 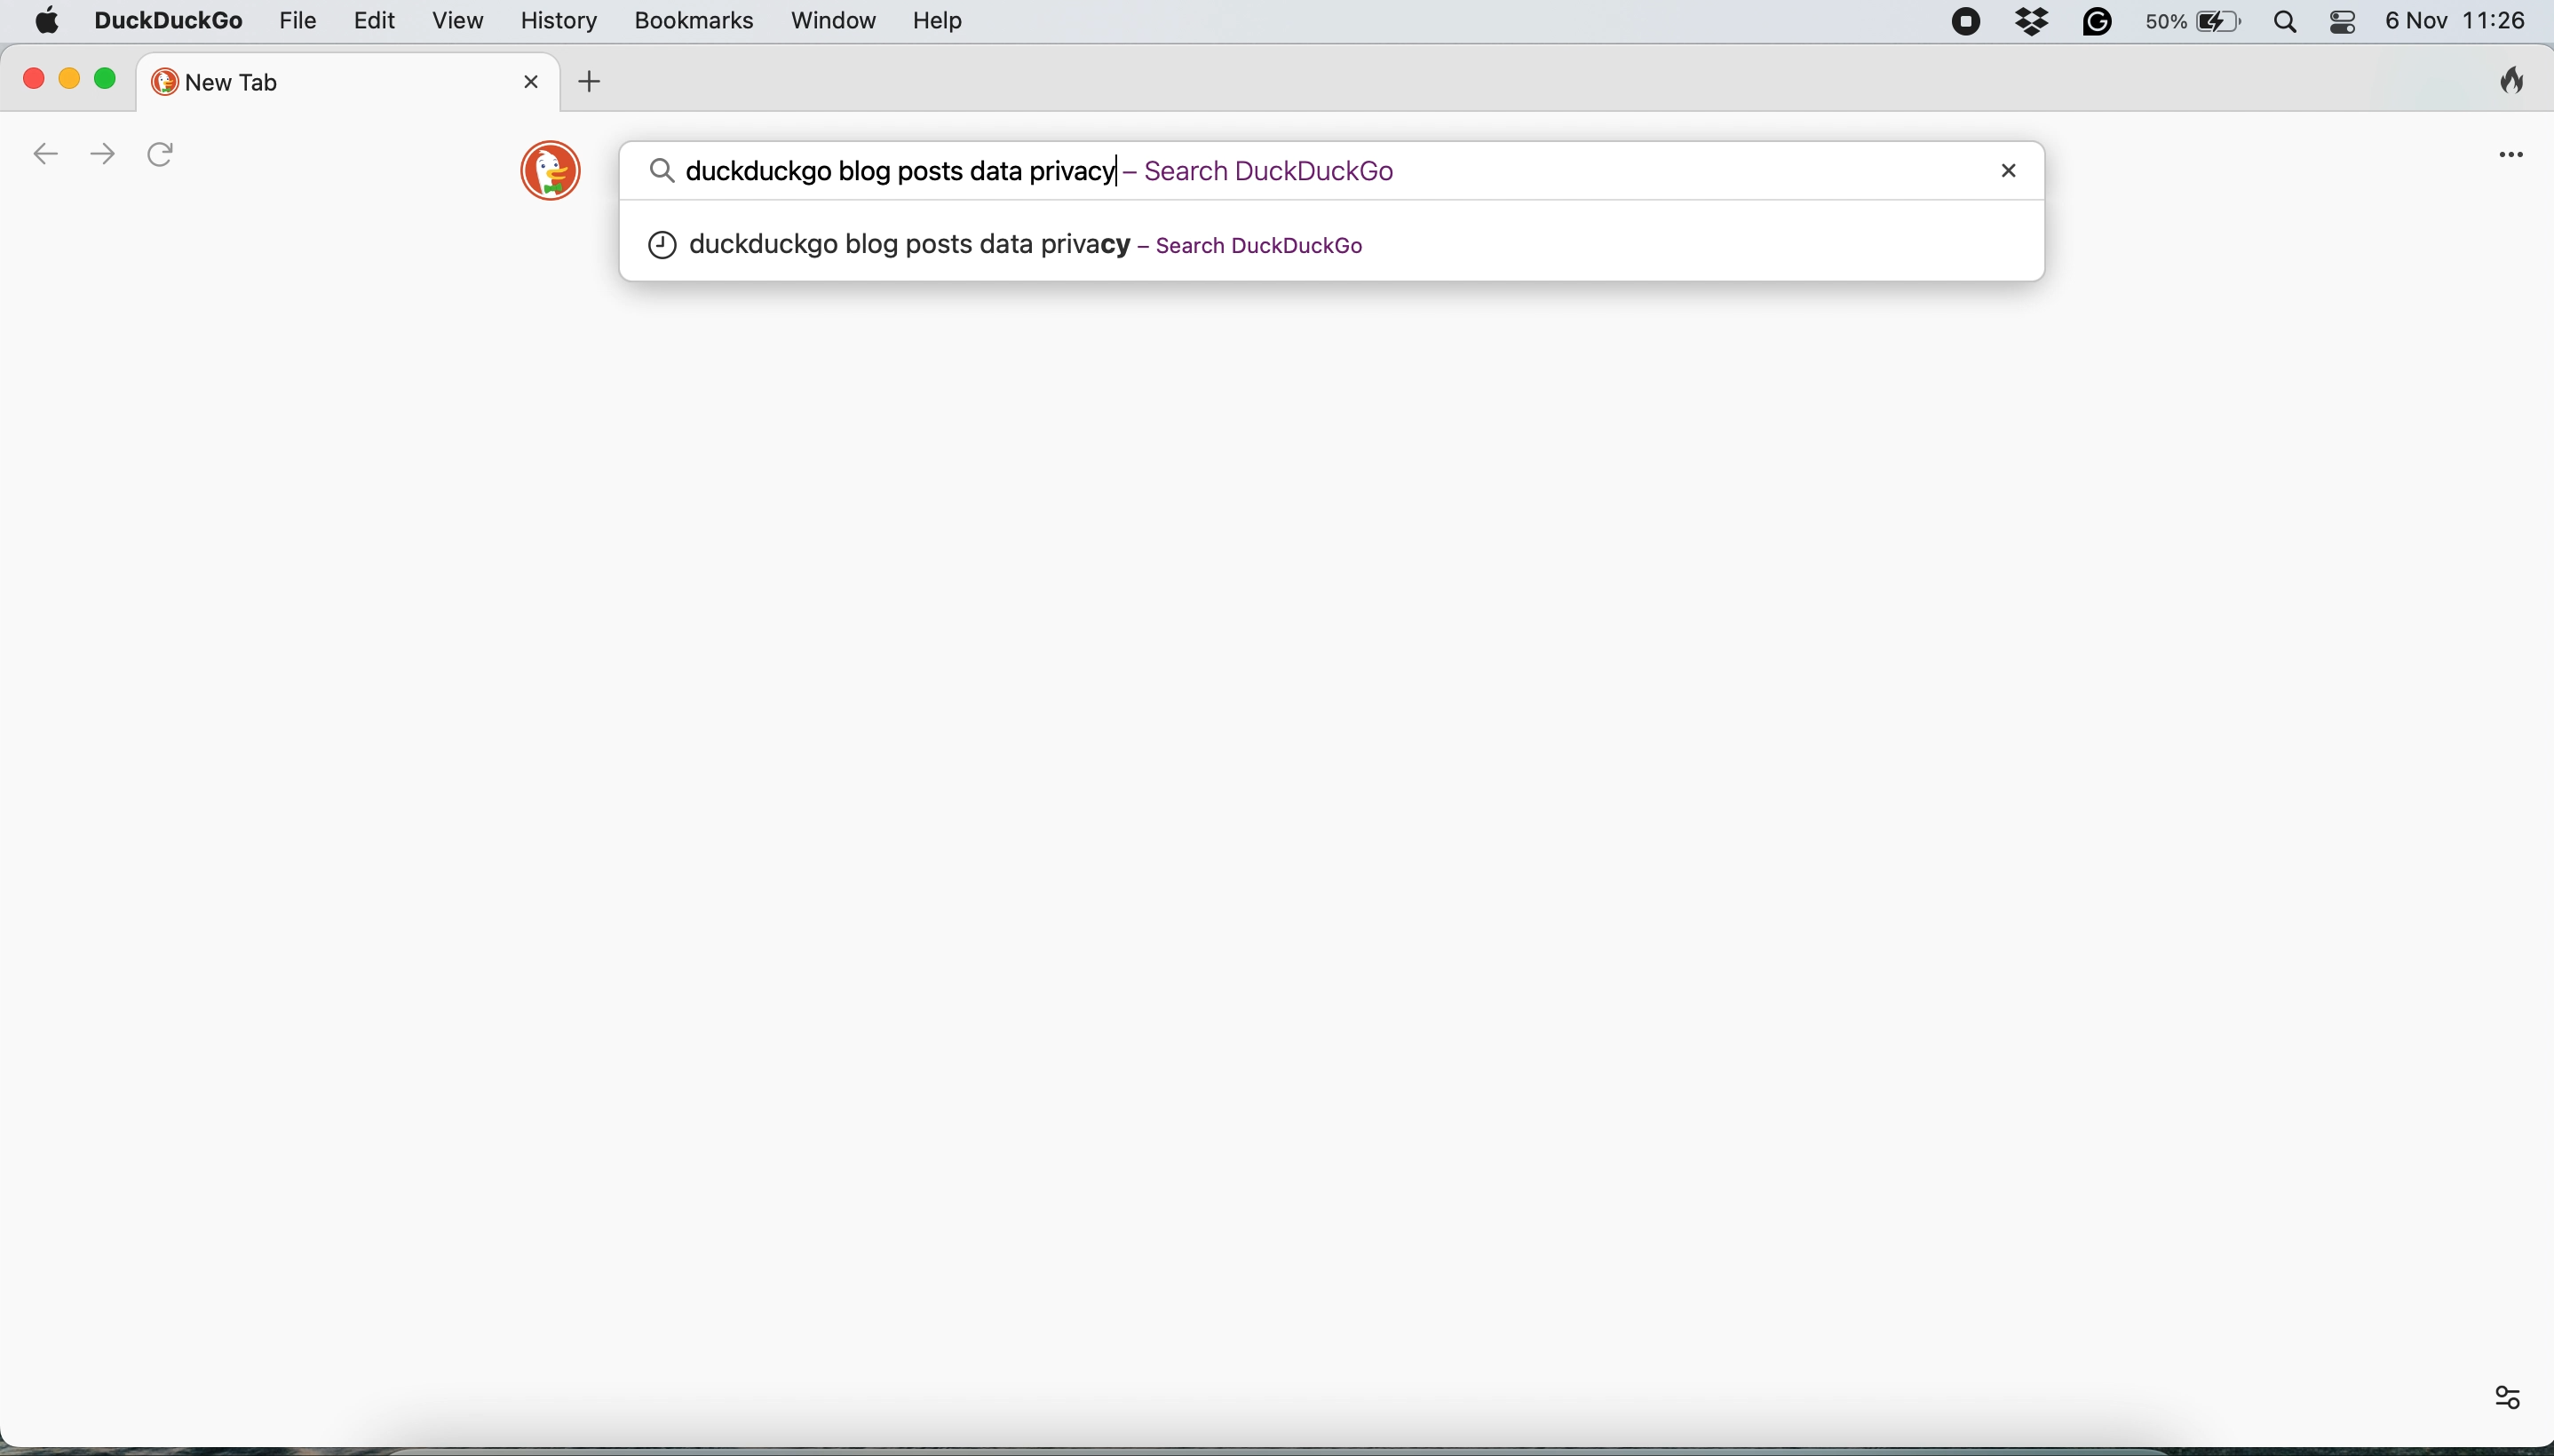 What do you see at coordinates (556, 172) in the screenshot?
I see `duckduckgo logo` at bounding box center [556, 172].